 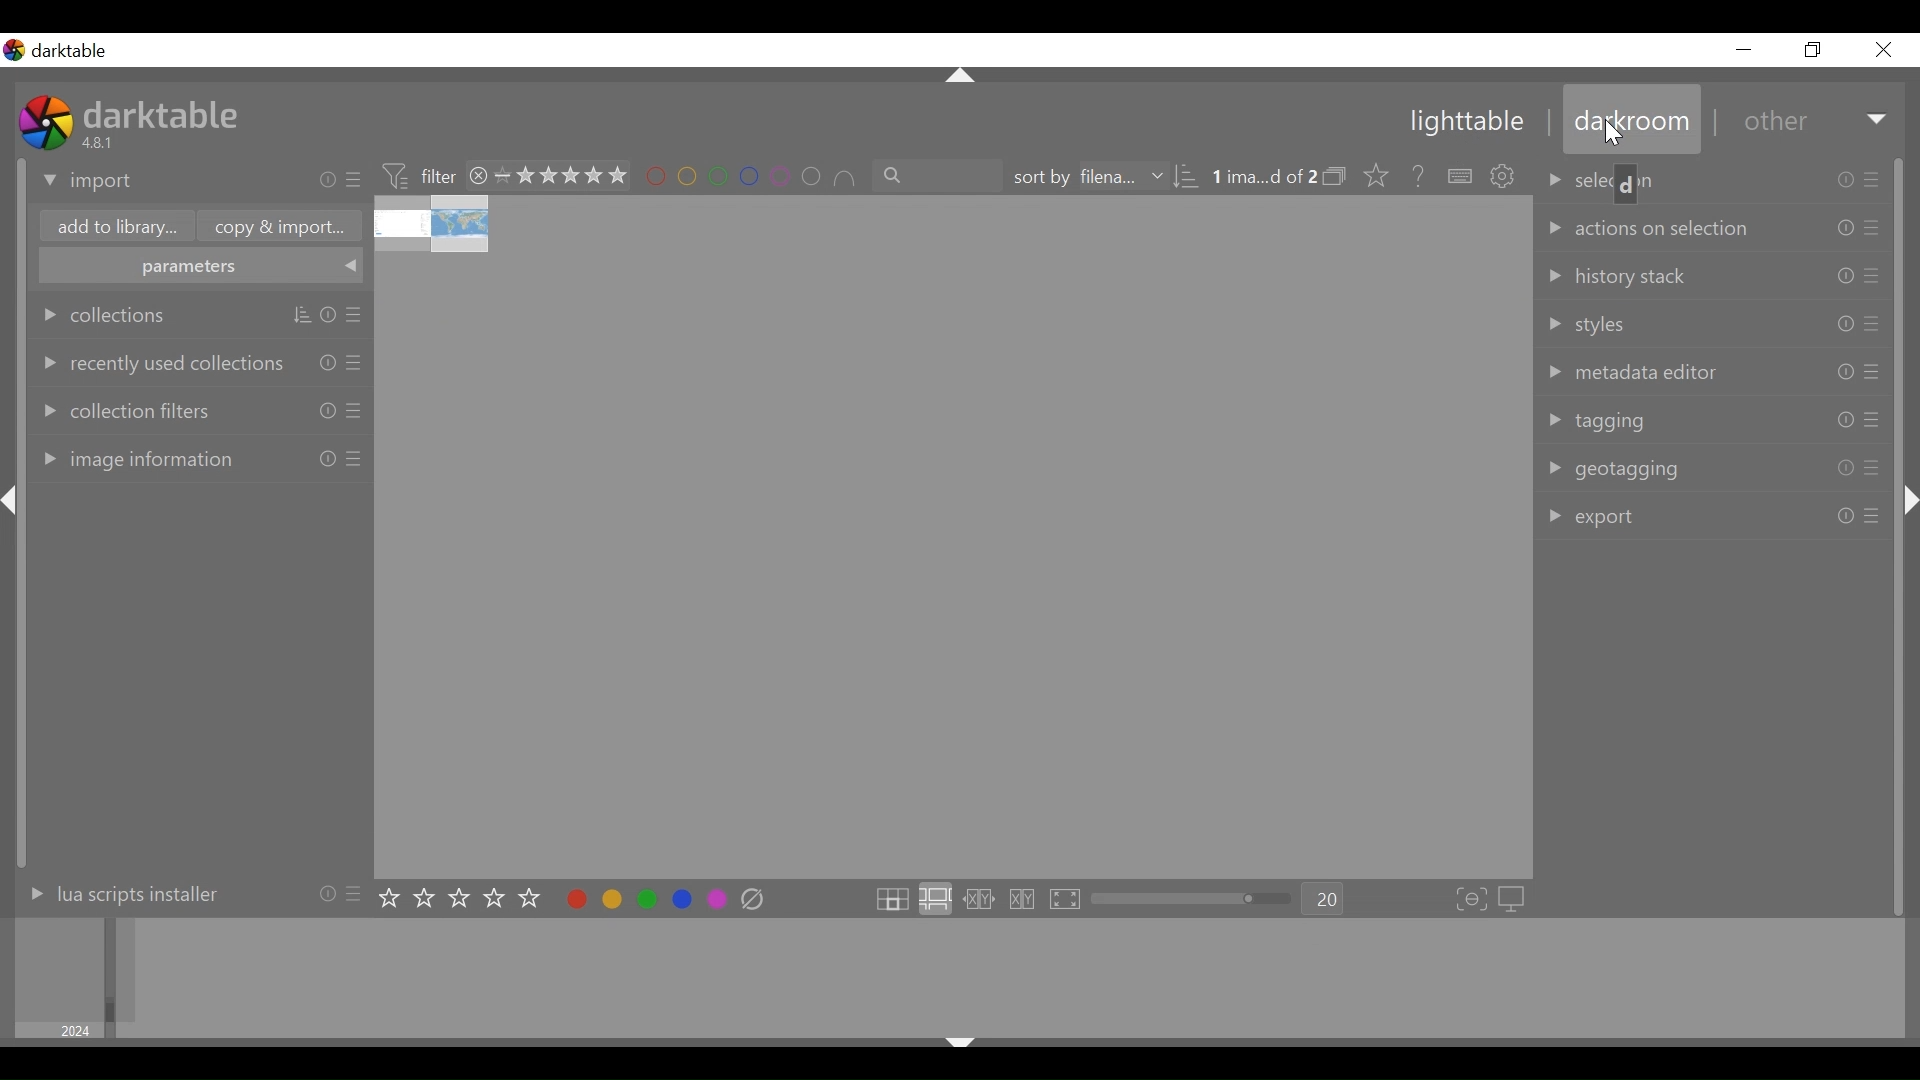 What do you see at coordinates (891, 898) in the screenshot?
I see `click to enter file manager layout` at bounding box center [891, 898].